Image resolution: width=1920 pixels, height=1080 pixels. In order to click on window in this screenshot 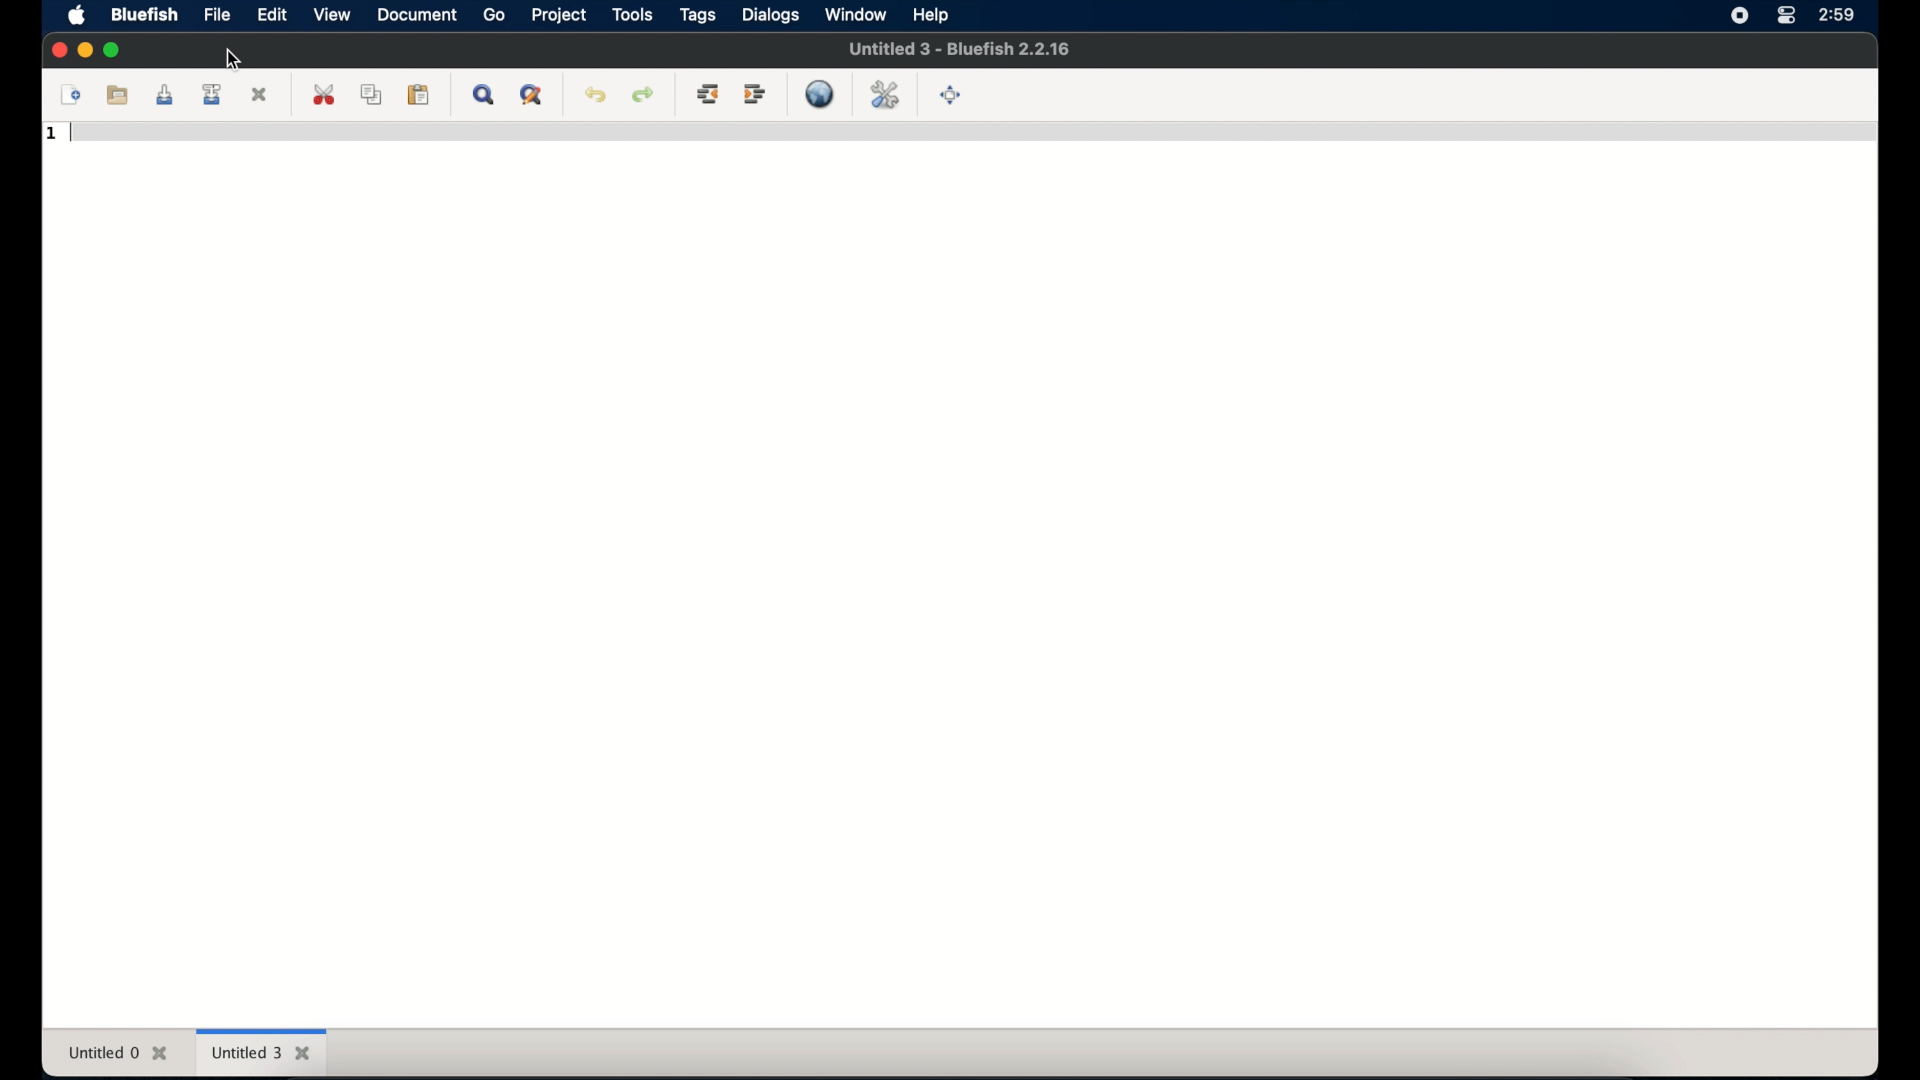, I will do `click(855, 14)`.